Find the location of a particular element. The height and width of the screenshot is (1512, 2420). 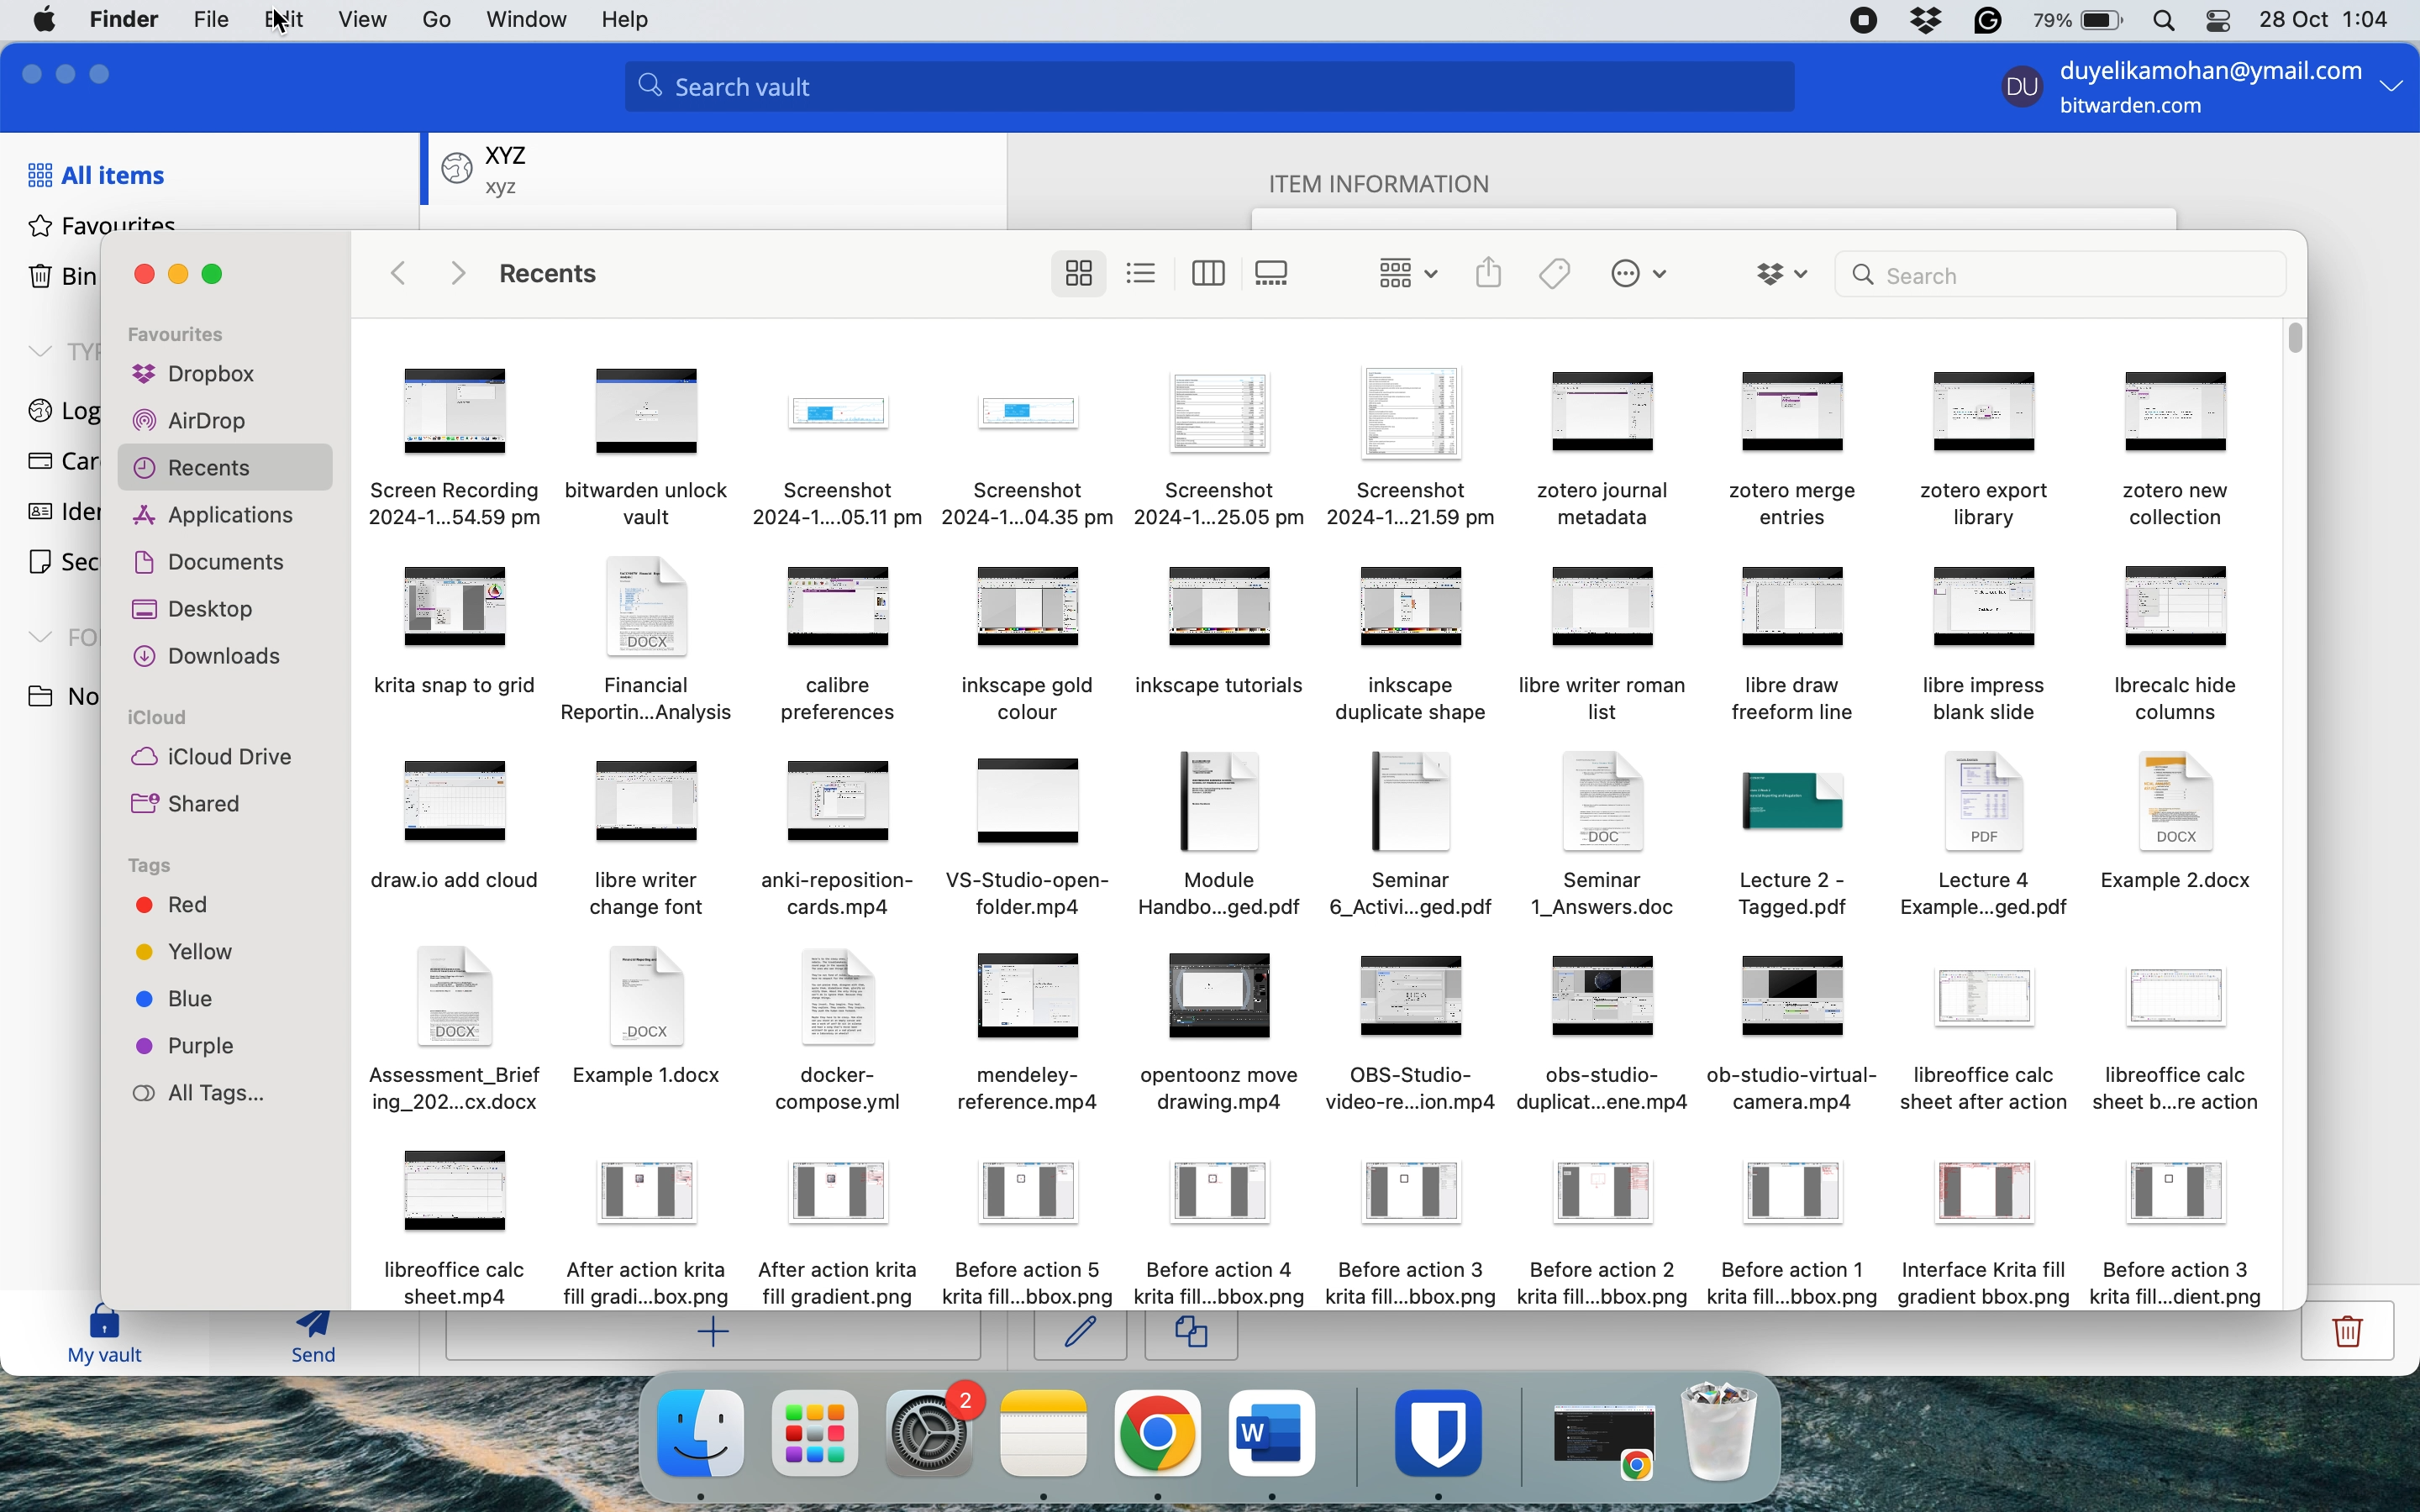

user profile is located at coordinates (2016, 91).